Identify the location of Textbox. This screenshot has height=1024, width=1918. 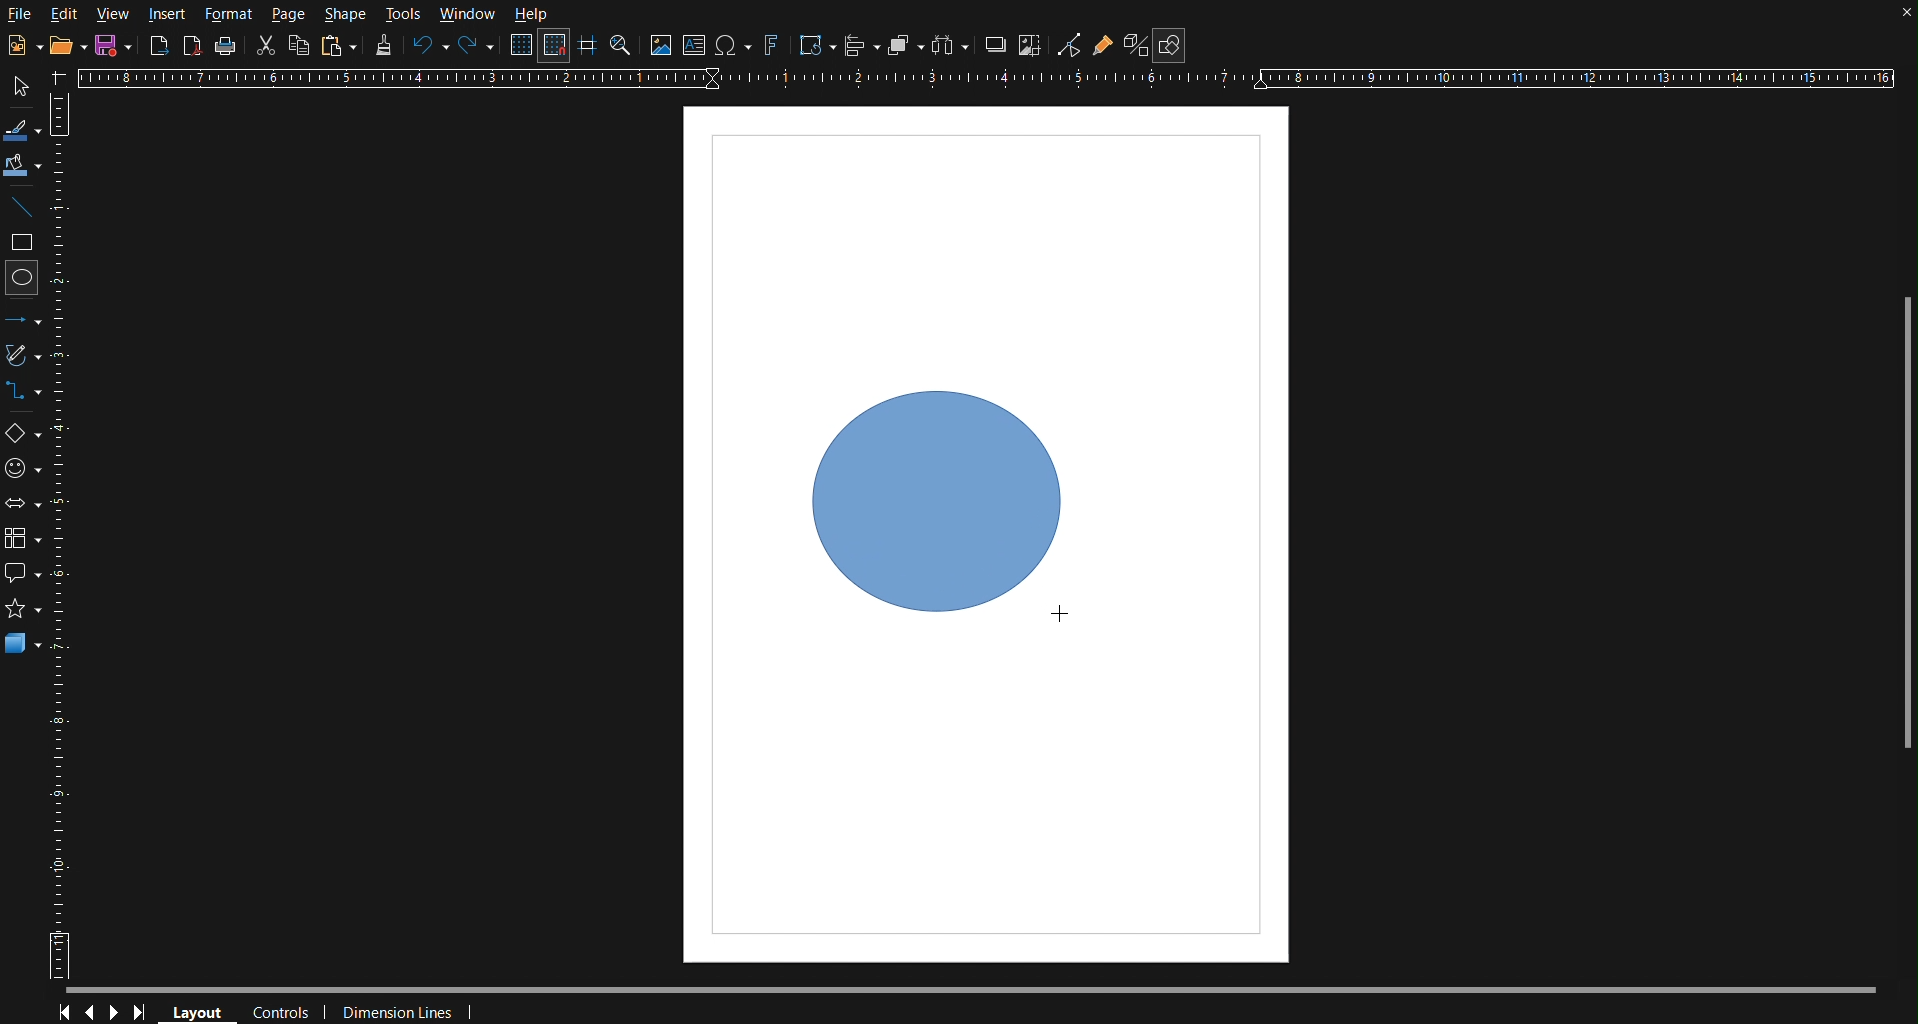
(696, 45).